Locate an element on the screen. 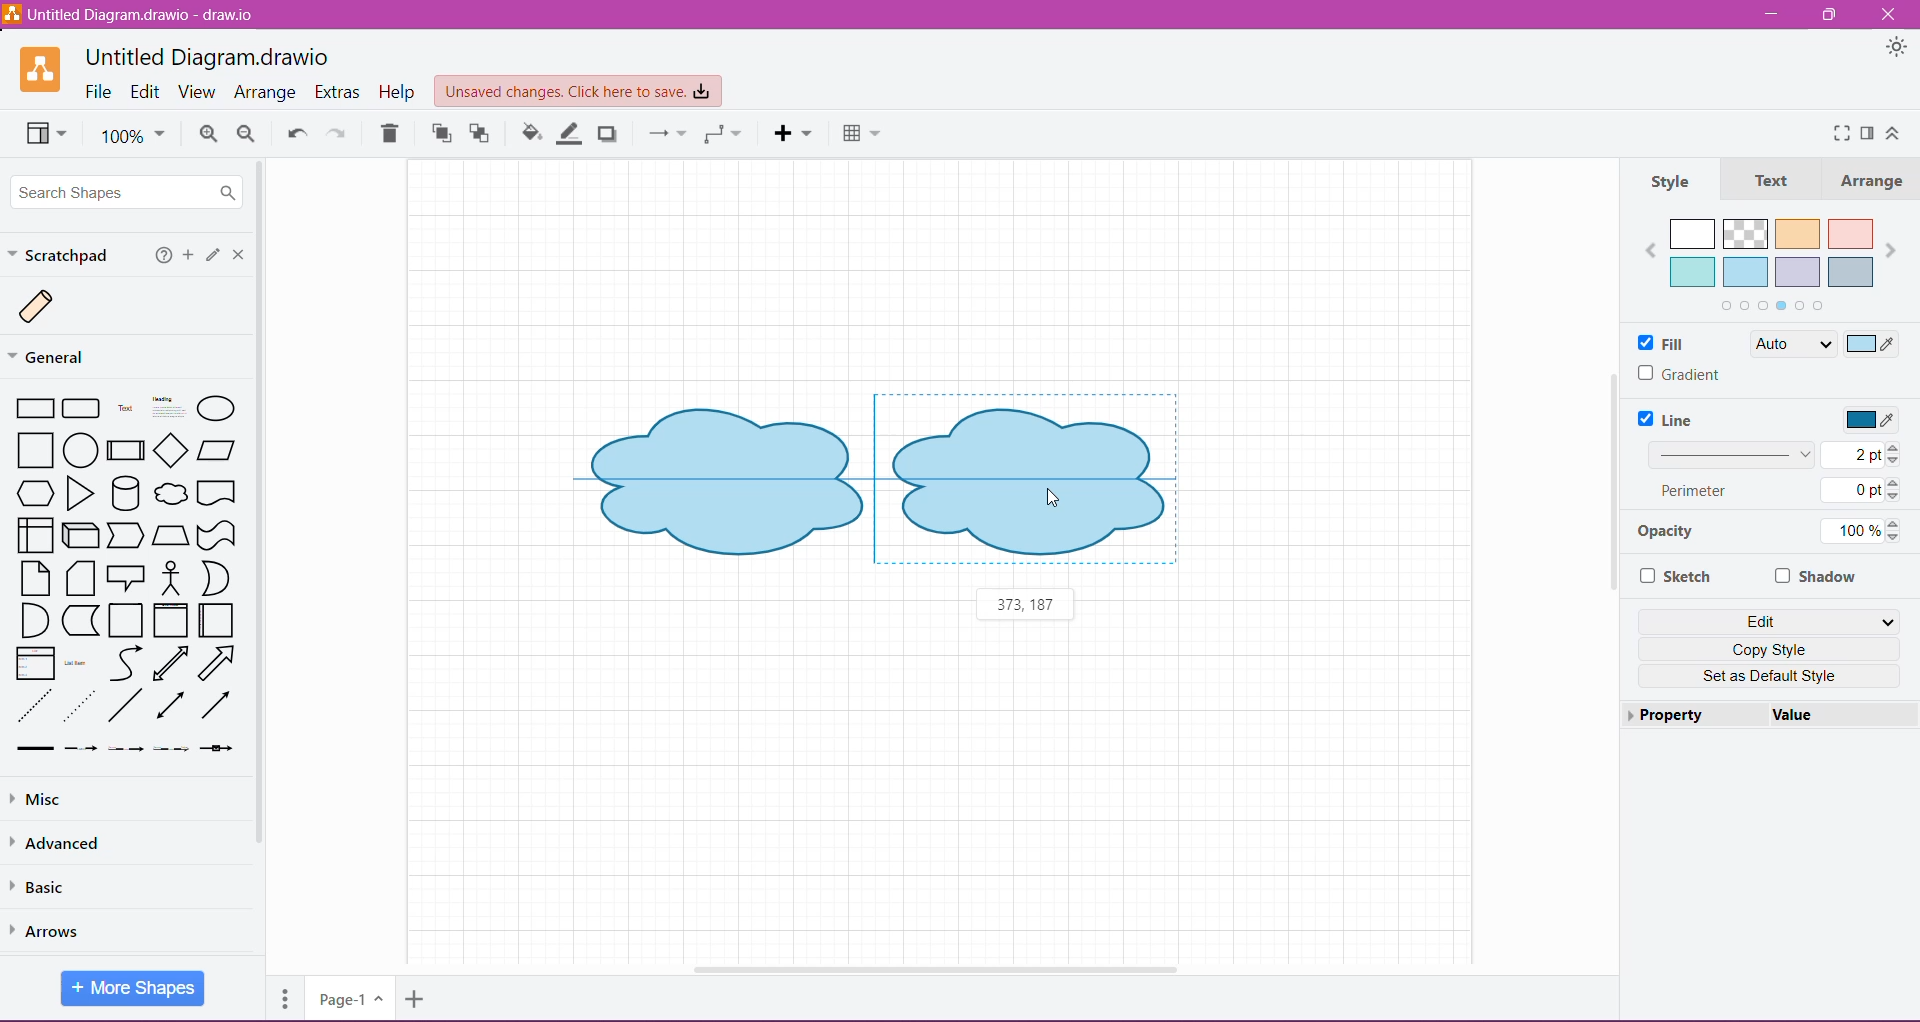  Help is located at coordinates (399, 93).